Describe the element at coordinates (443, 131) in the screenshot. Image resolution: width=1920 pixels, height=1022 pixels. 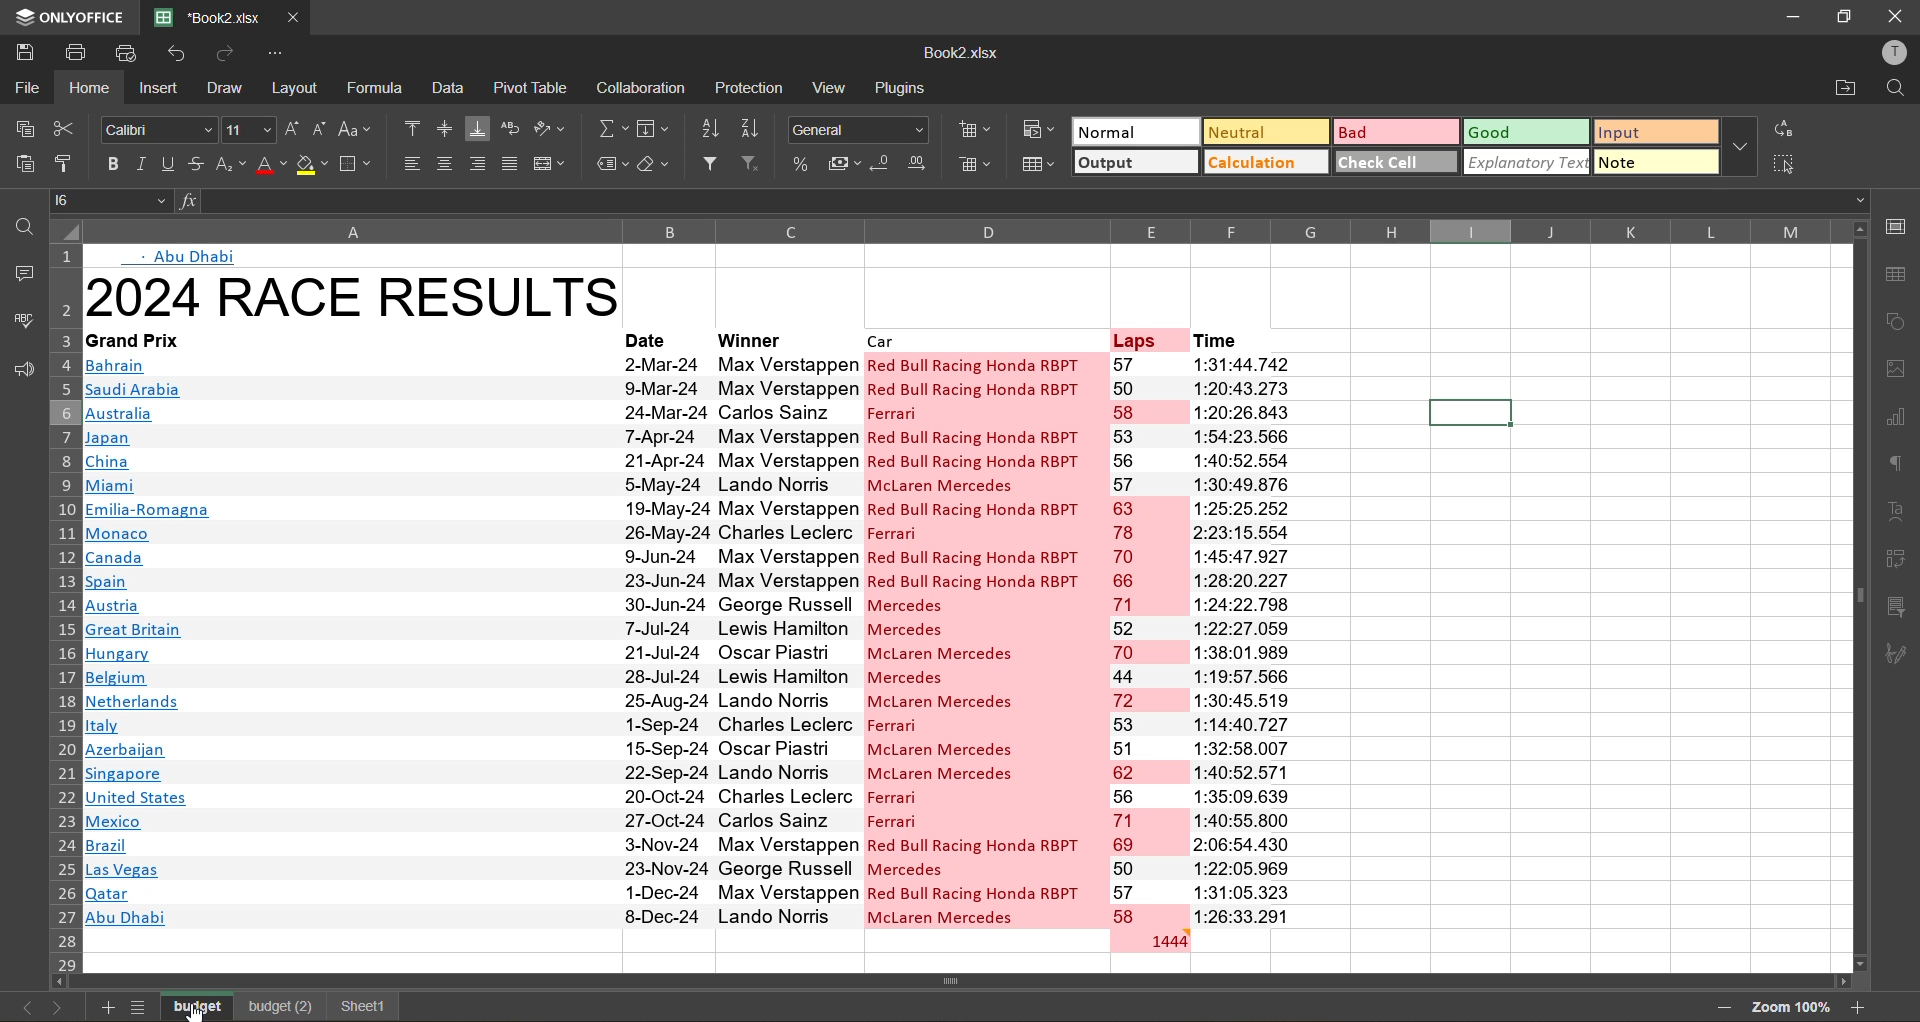
I see `align middle` at that location.